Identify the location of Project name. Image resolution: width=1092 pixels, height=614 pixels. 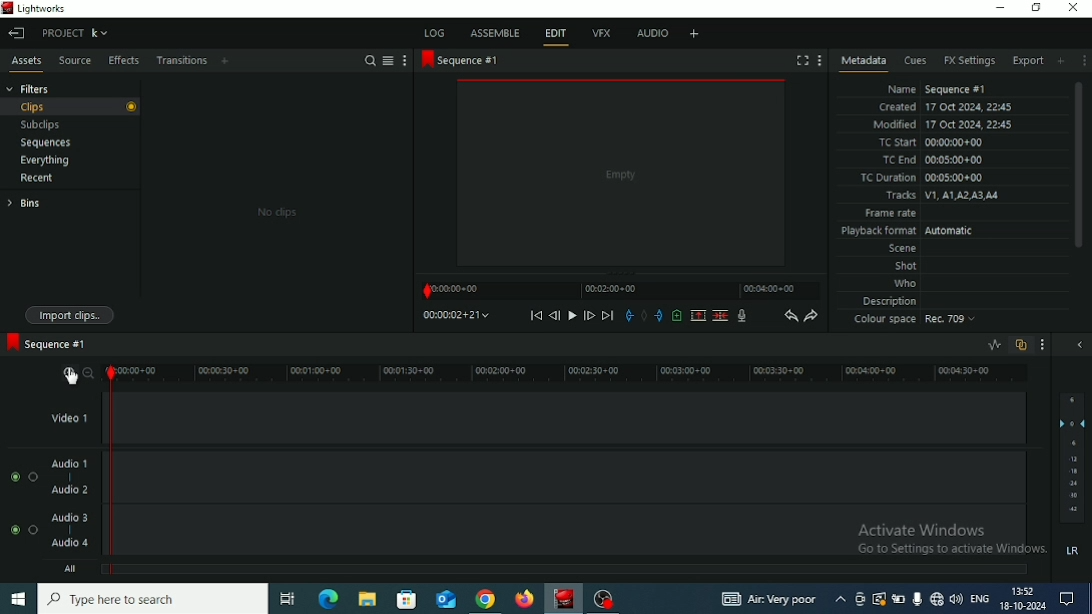
(74, 33).